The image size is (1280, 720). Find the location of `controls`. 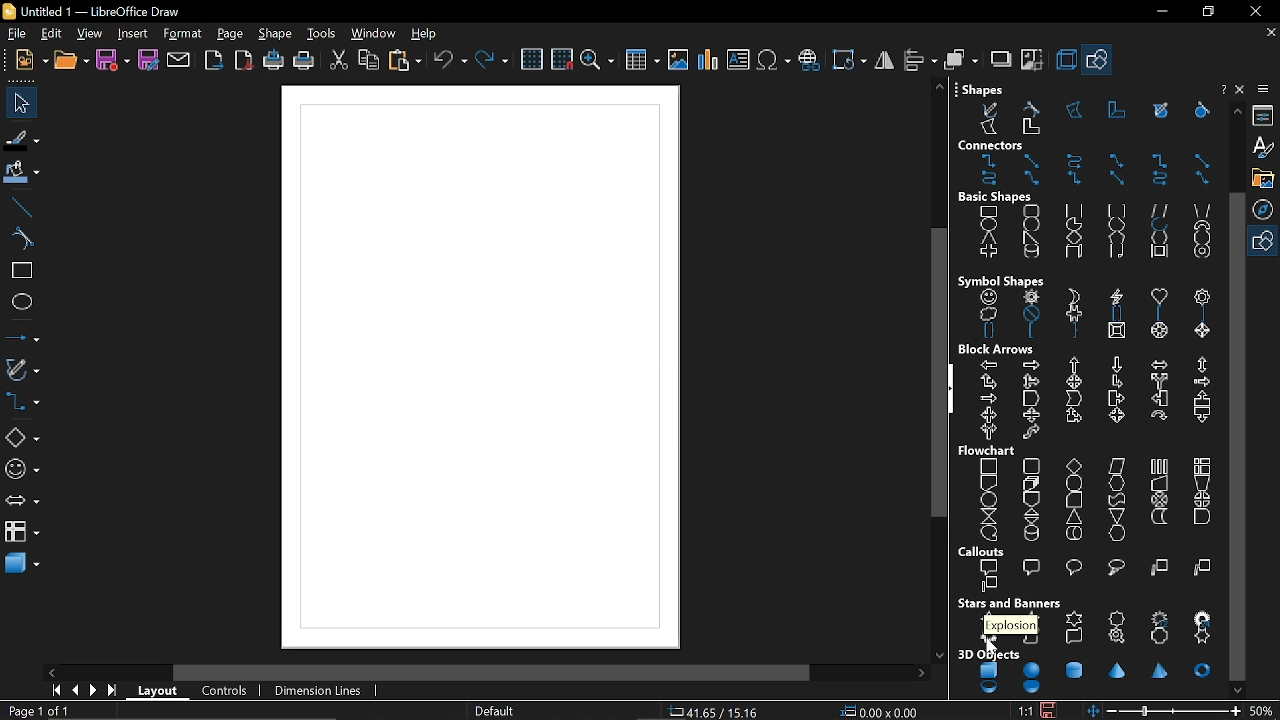

controls is located at coordinates (229, 691).